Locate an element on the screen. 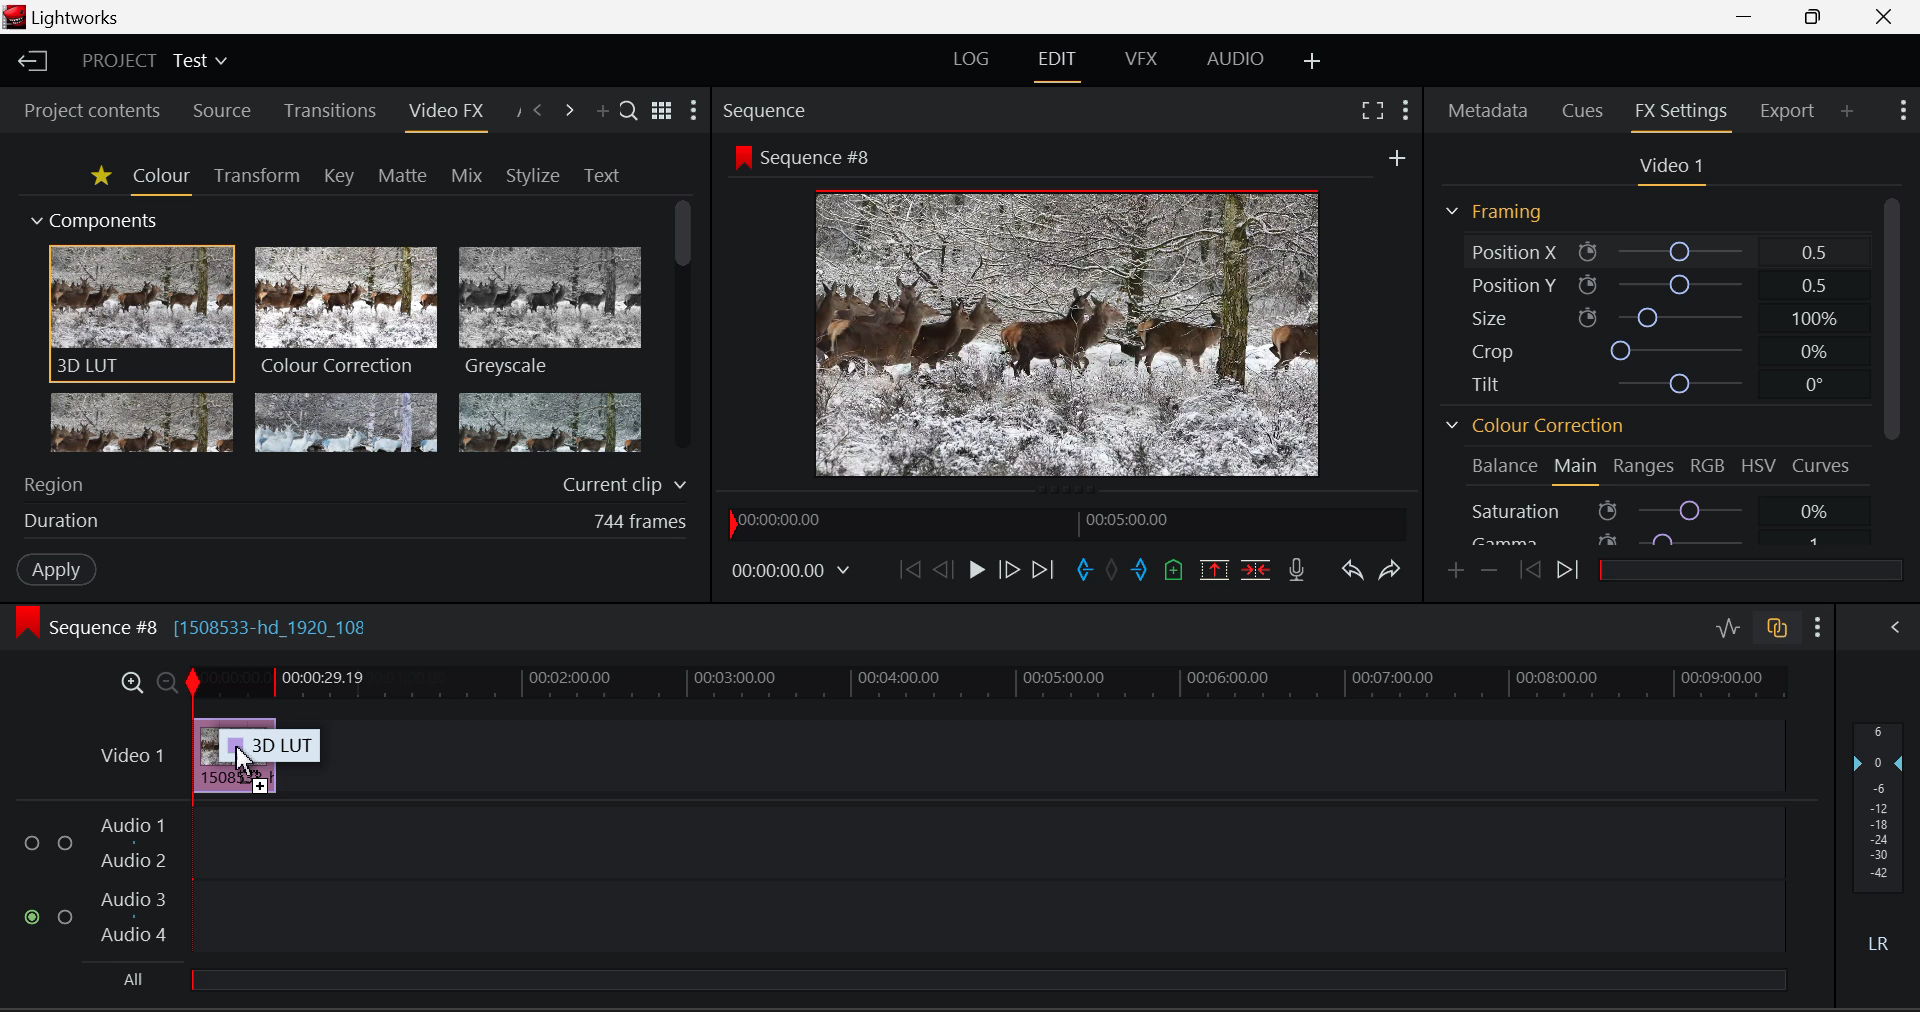  Mark In is located at coordinates (1084, 571).